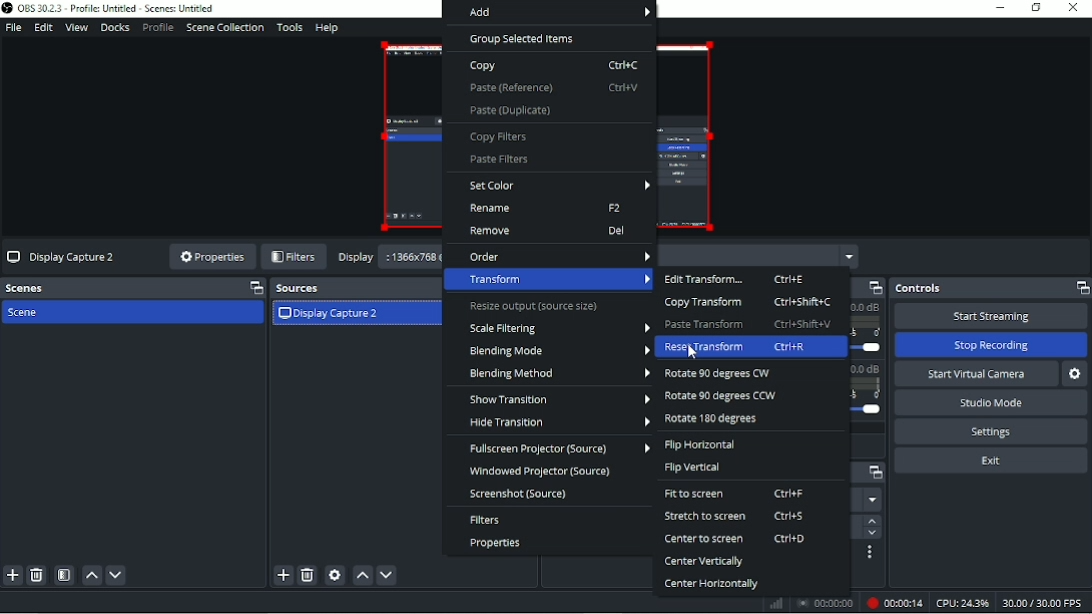  Describe the element at coordinates (778, 604) in the screenshot. I see `Graph` at that location.